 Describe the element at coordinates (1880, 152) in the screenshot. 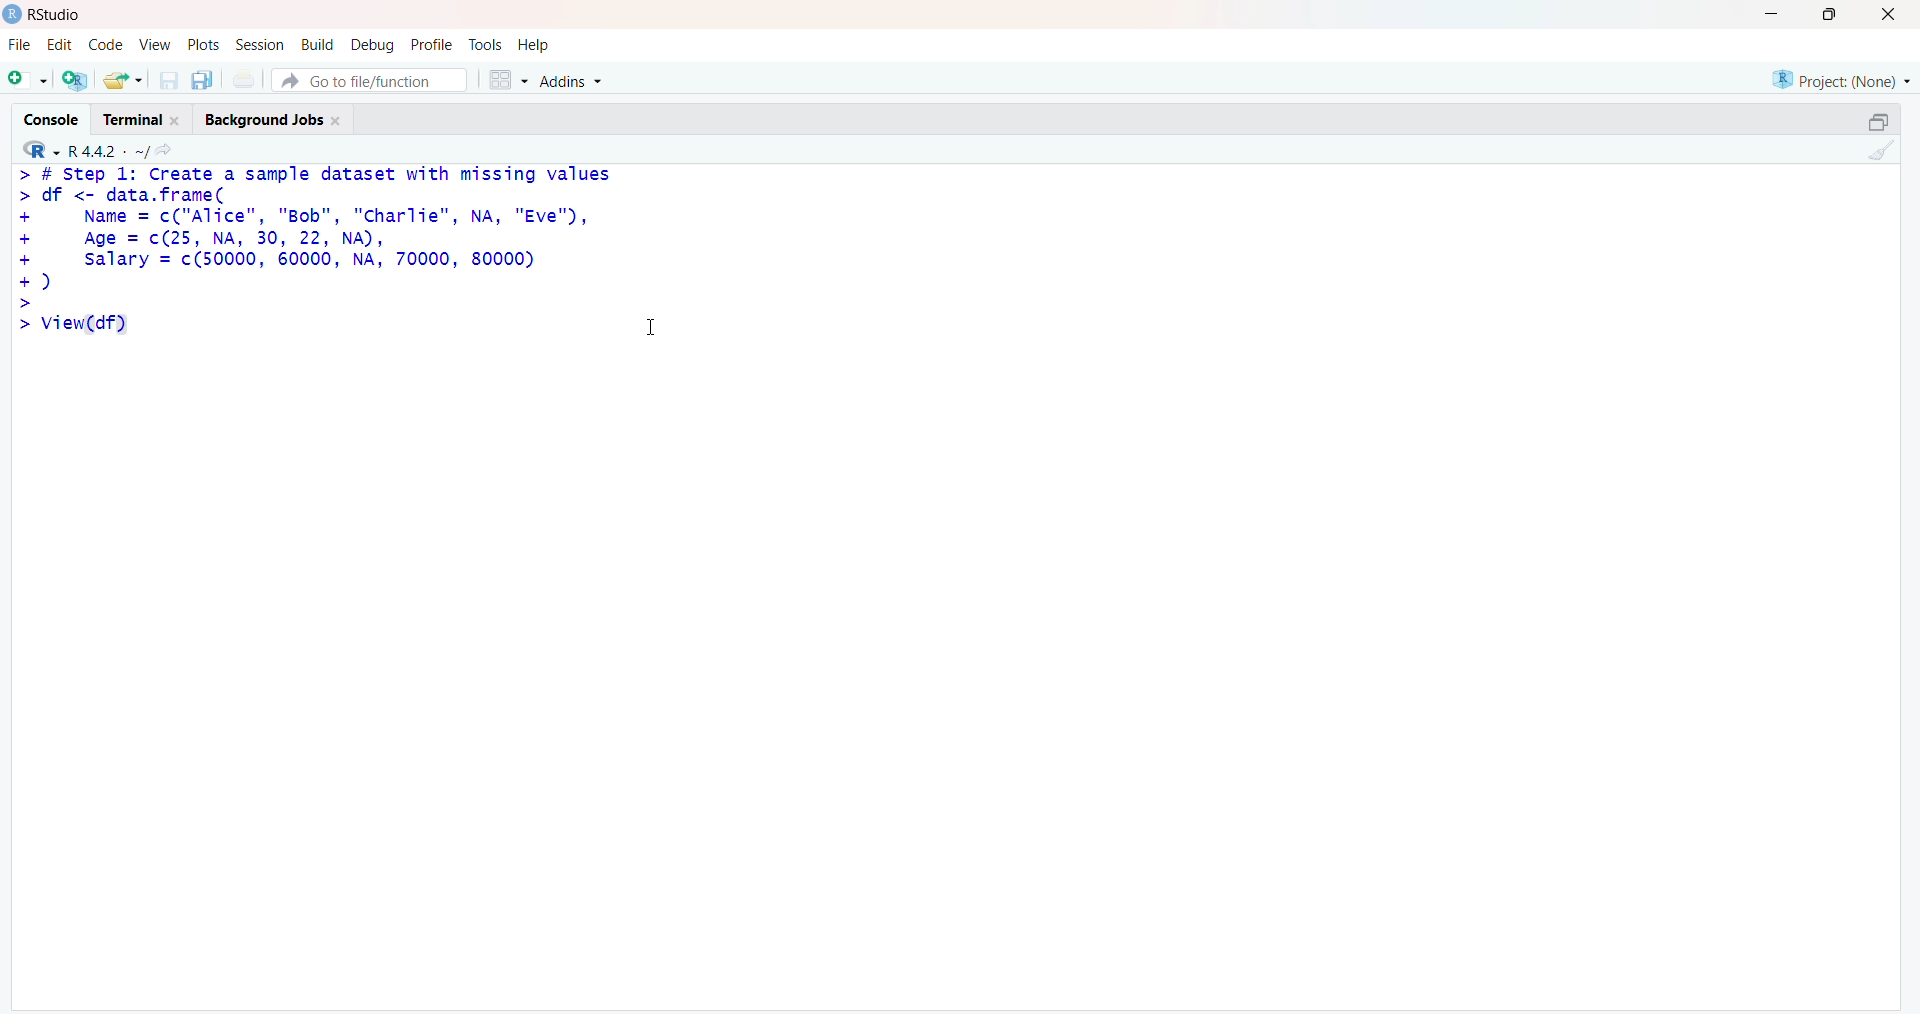

I see `Clear console (Ctrl + L)` at that location.